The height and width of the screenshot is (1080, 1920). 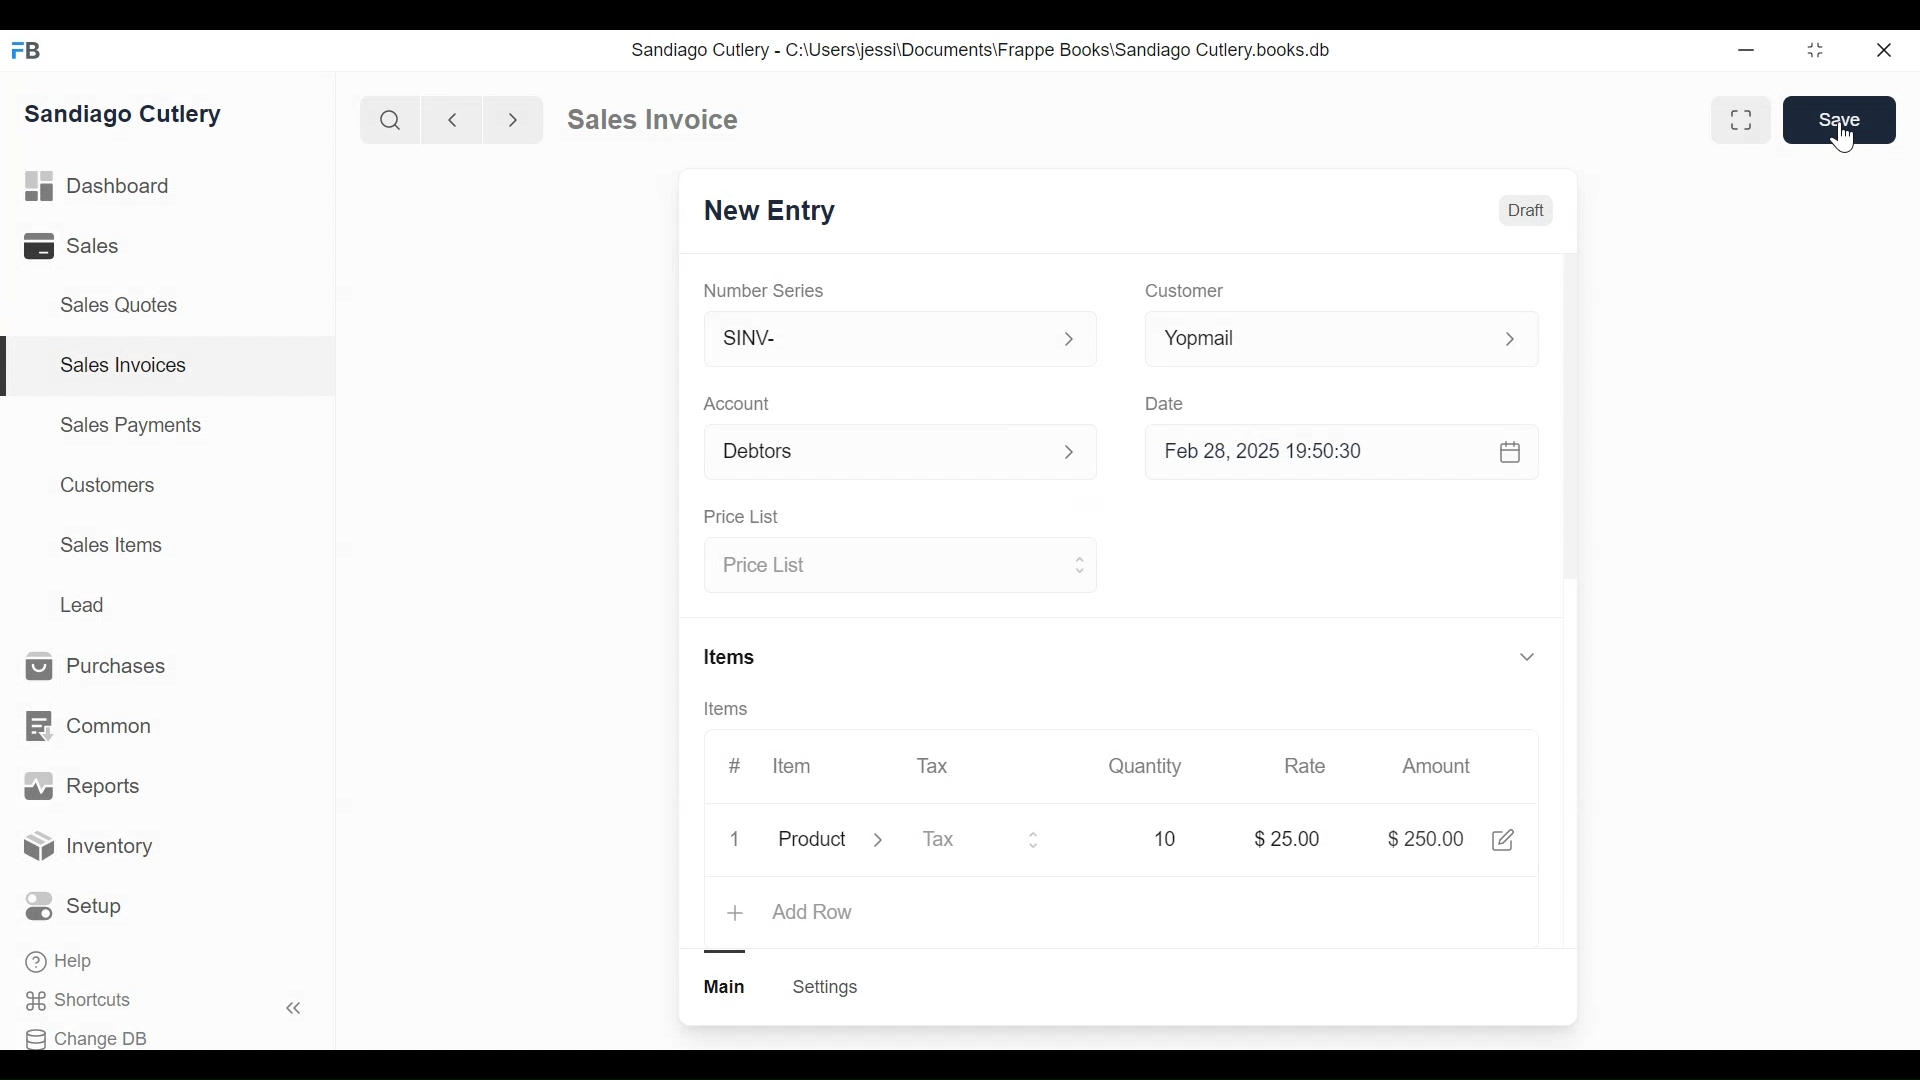 I want to click on Feb 28, 2025 19:50:30 &, so click(x=1346, y=454).